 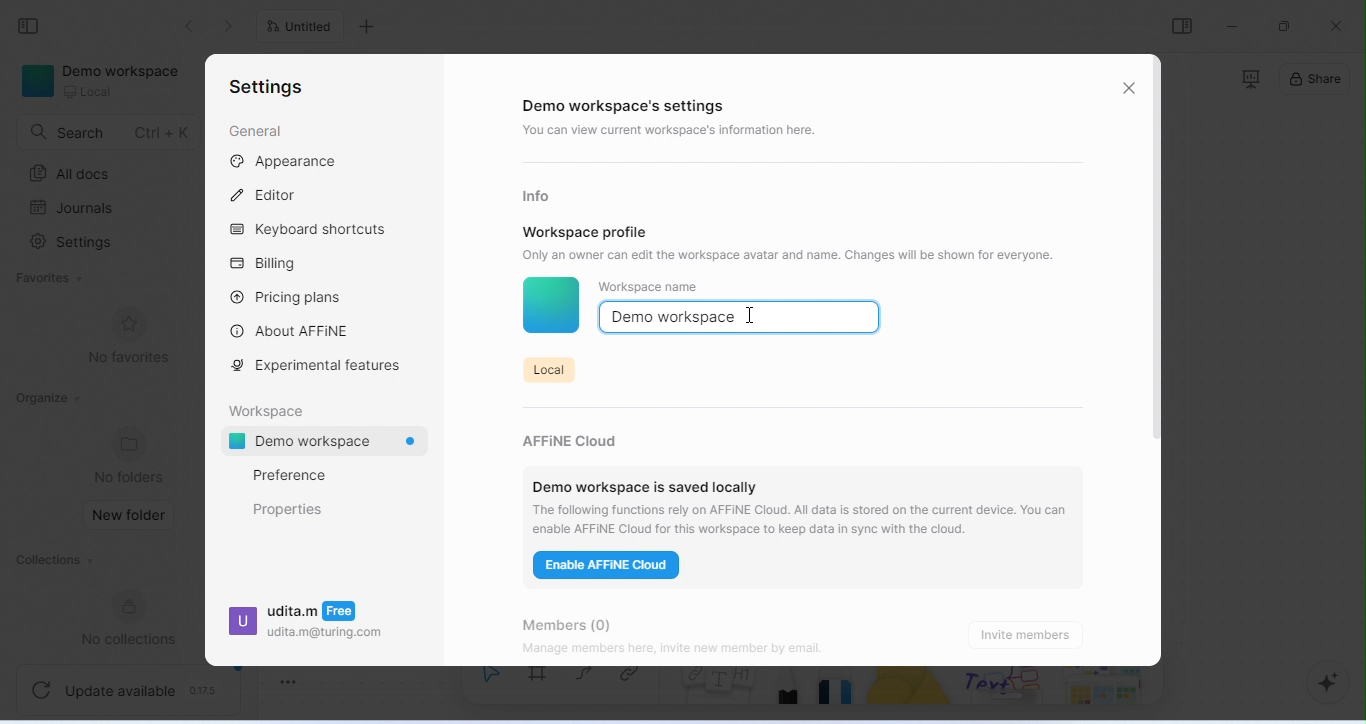 I want to click on demo workspace, so click(x=674, y=318).